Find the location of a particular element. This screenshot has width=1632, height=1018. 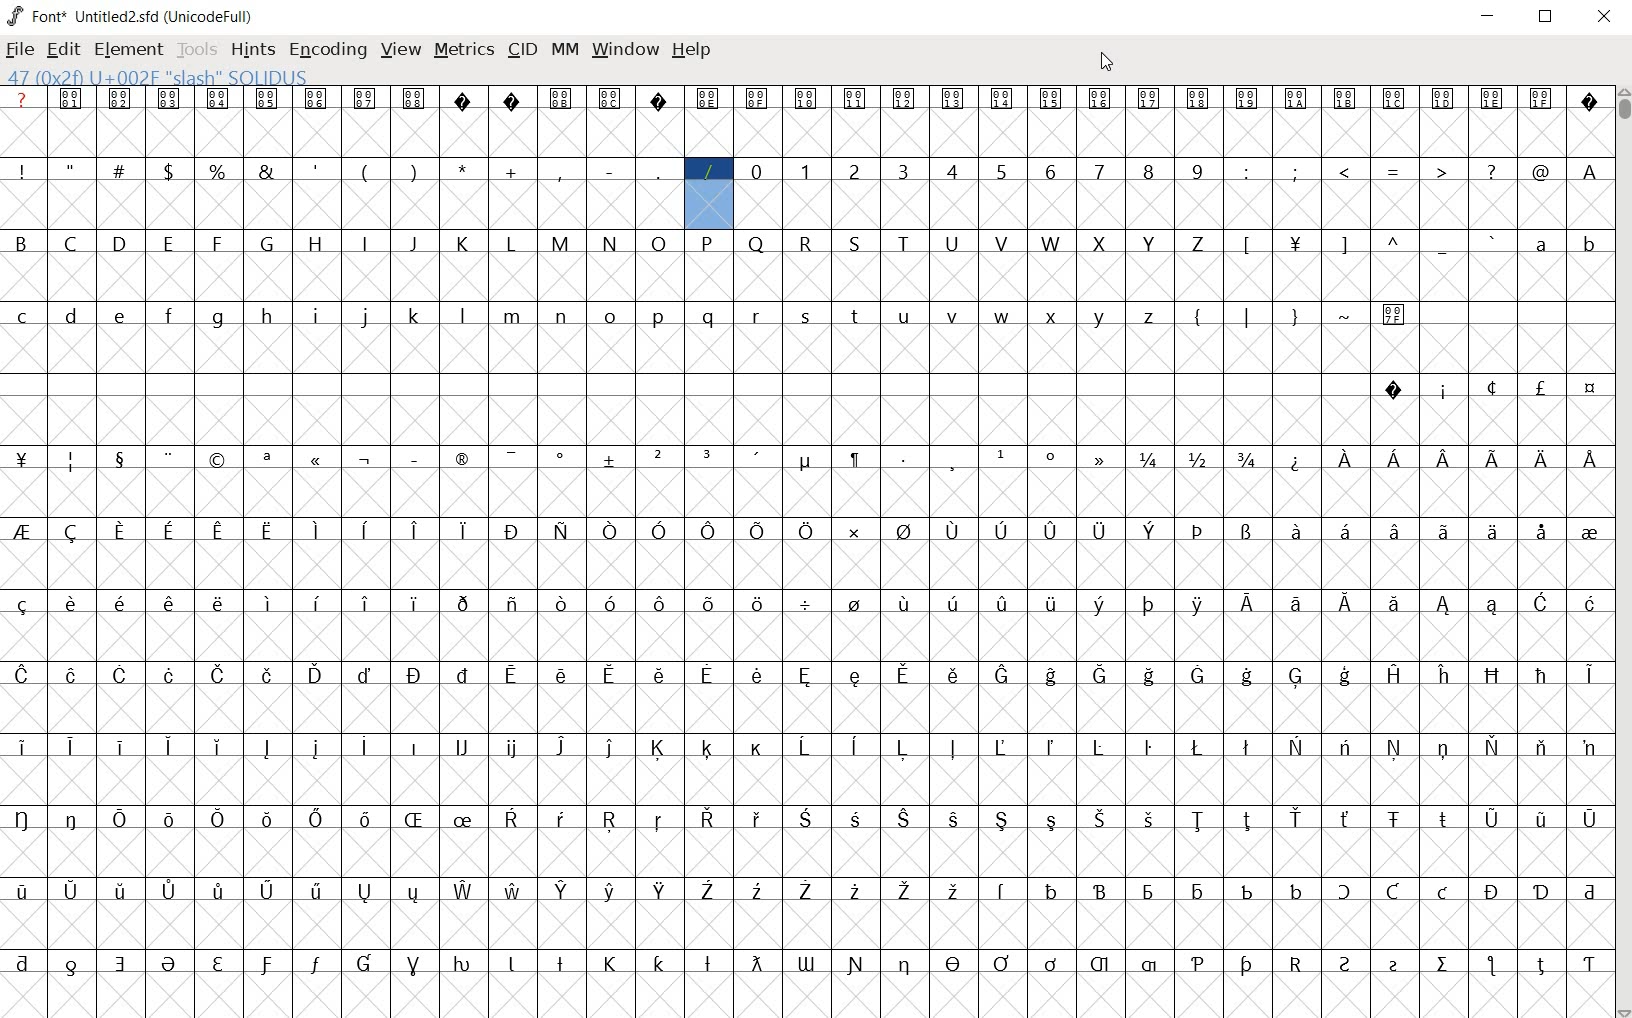

glyph is located at coordinates (661, 890).